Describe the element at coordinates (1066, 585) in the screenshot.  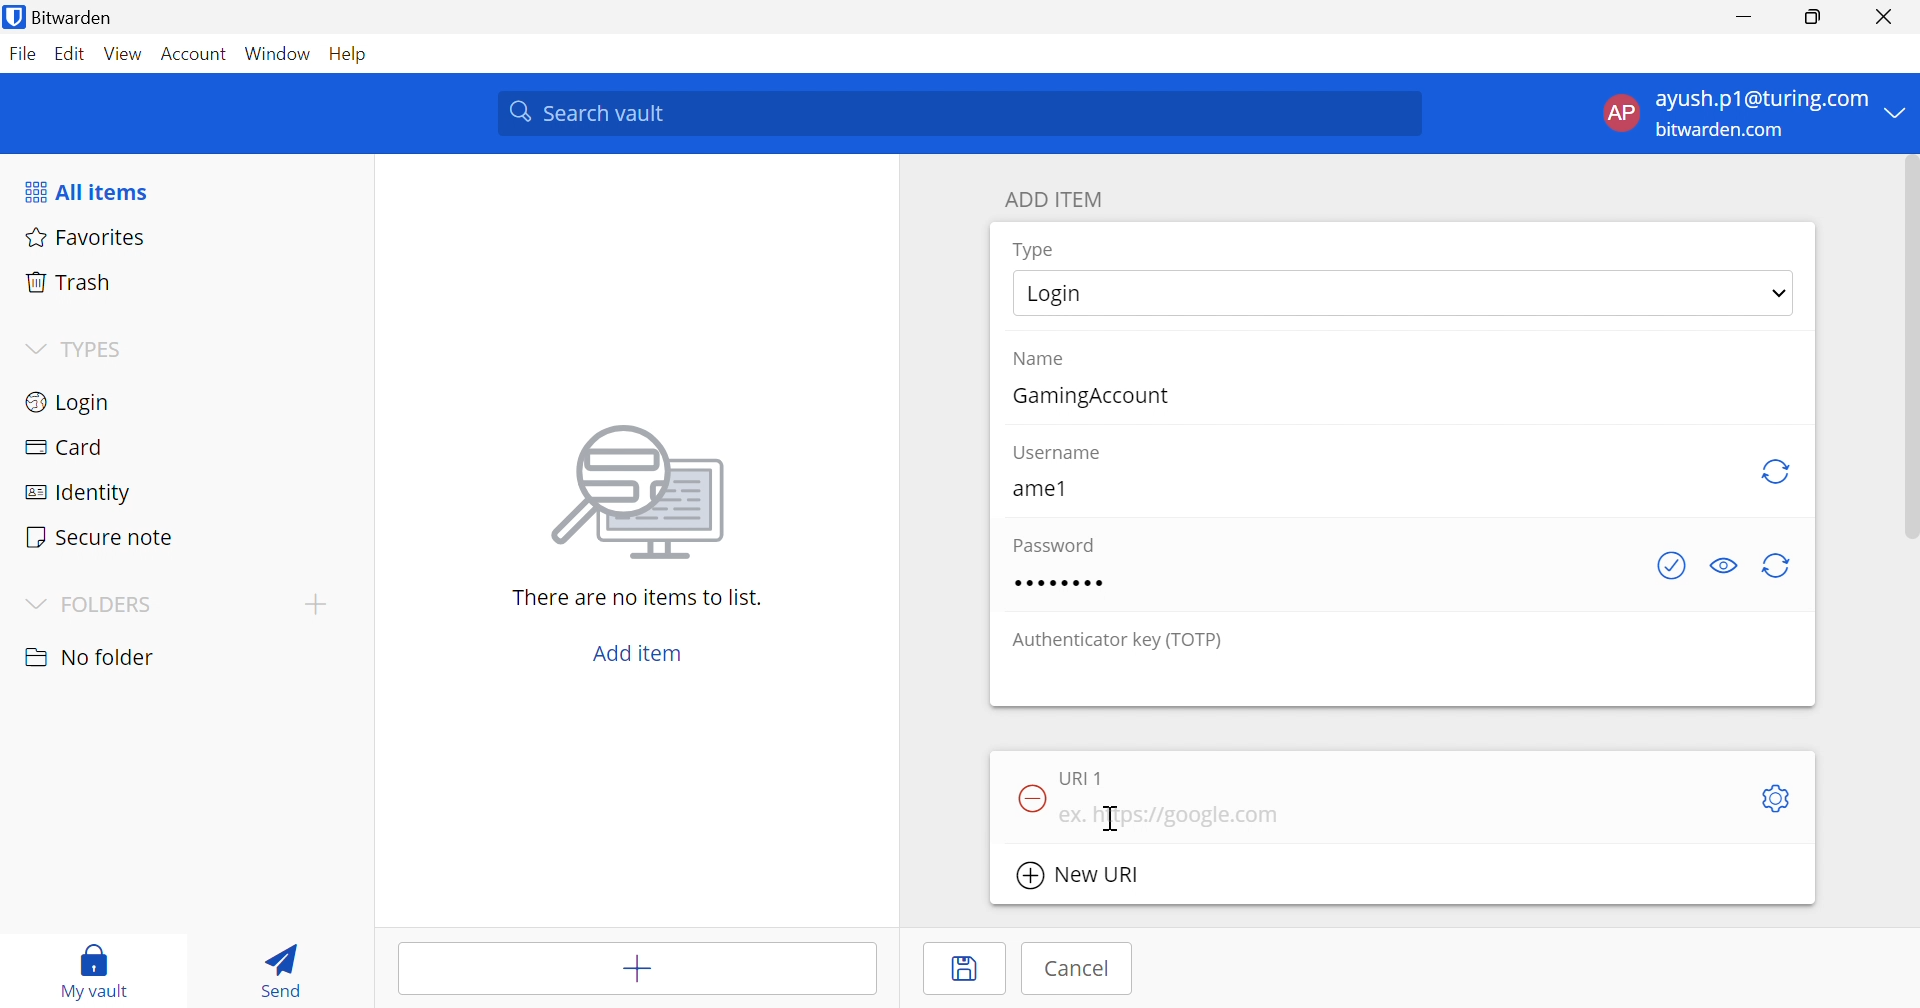
I see `Password` at that location.